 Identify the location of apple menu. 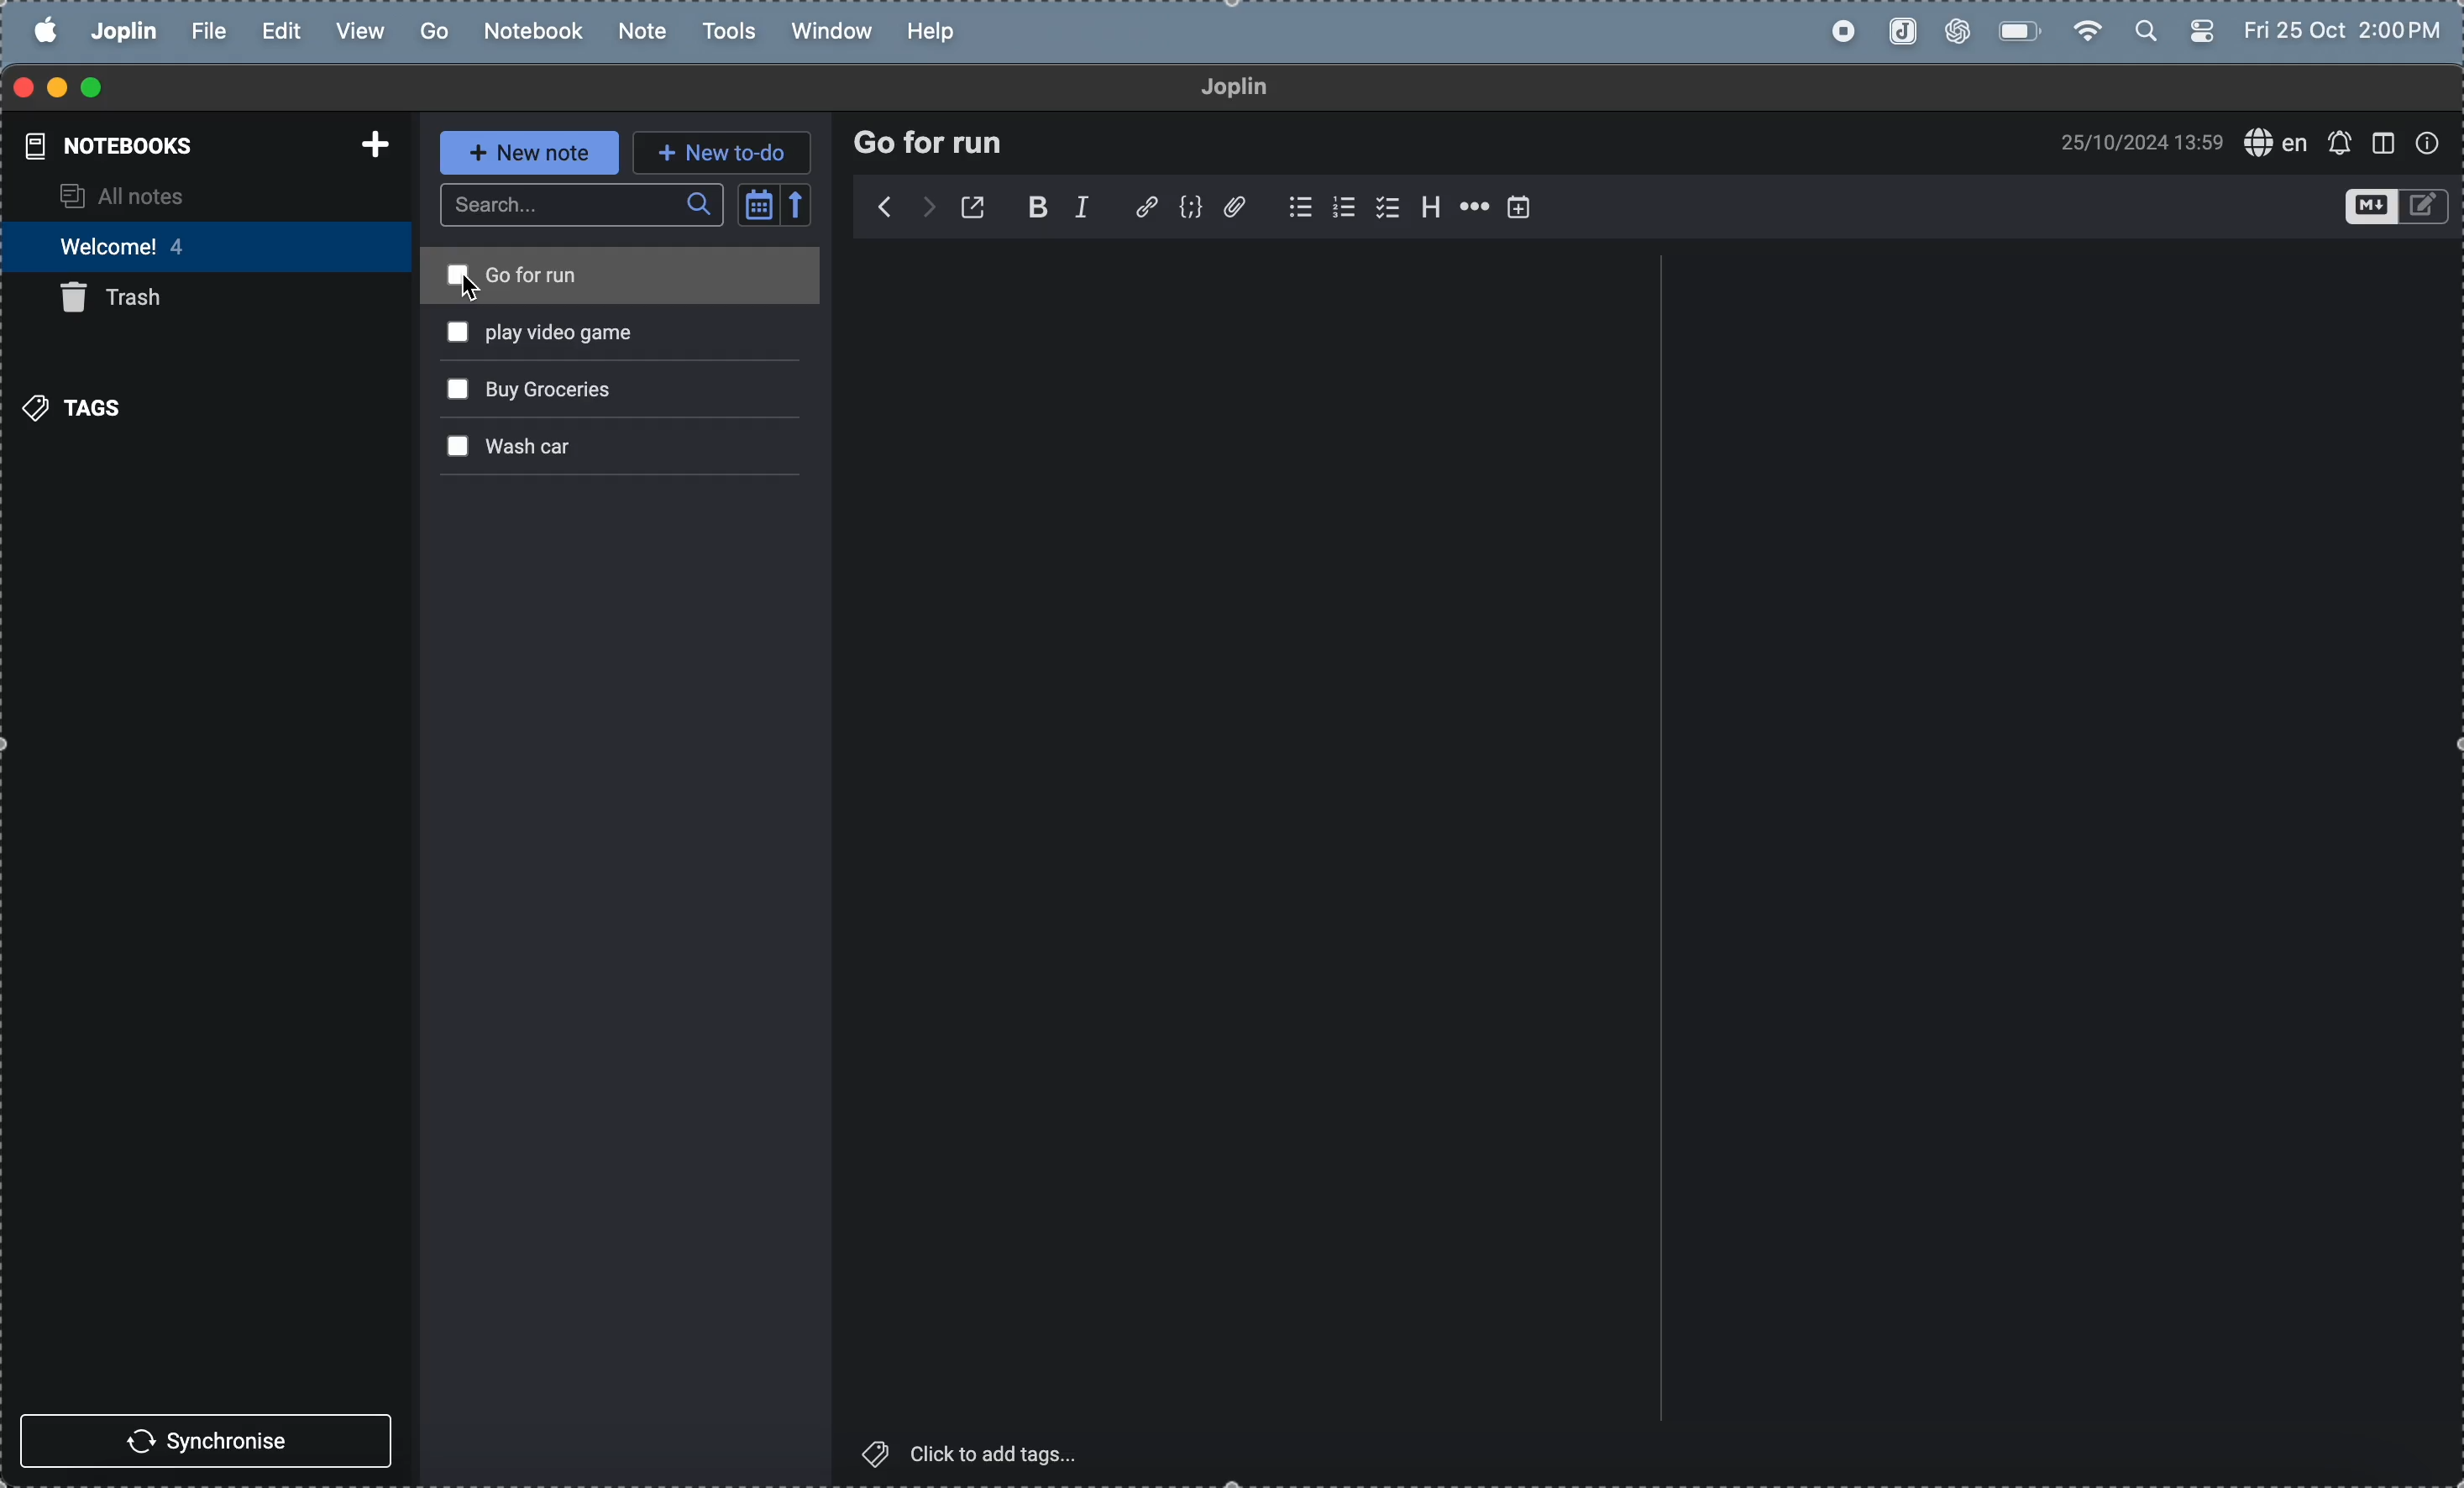
(34, 31).